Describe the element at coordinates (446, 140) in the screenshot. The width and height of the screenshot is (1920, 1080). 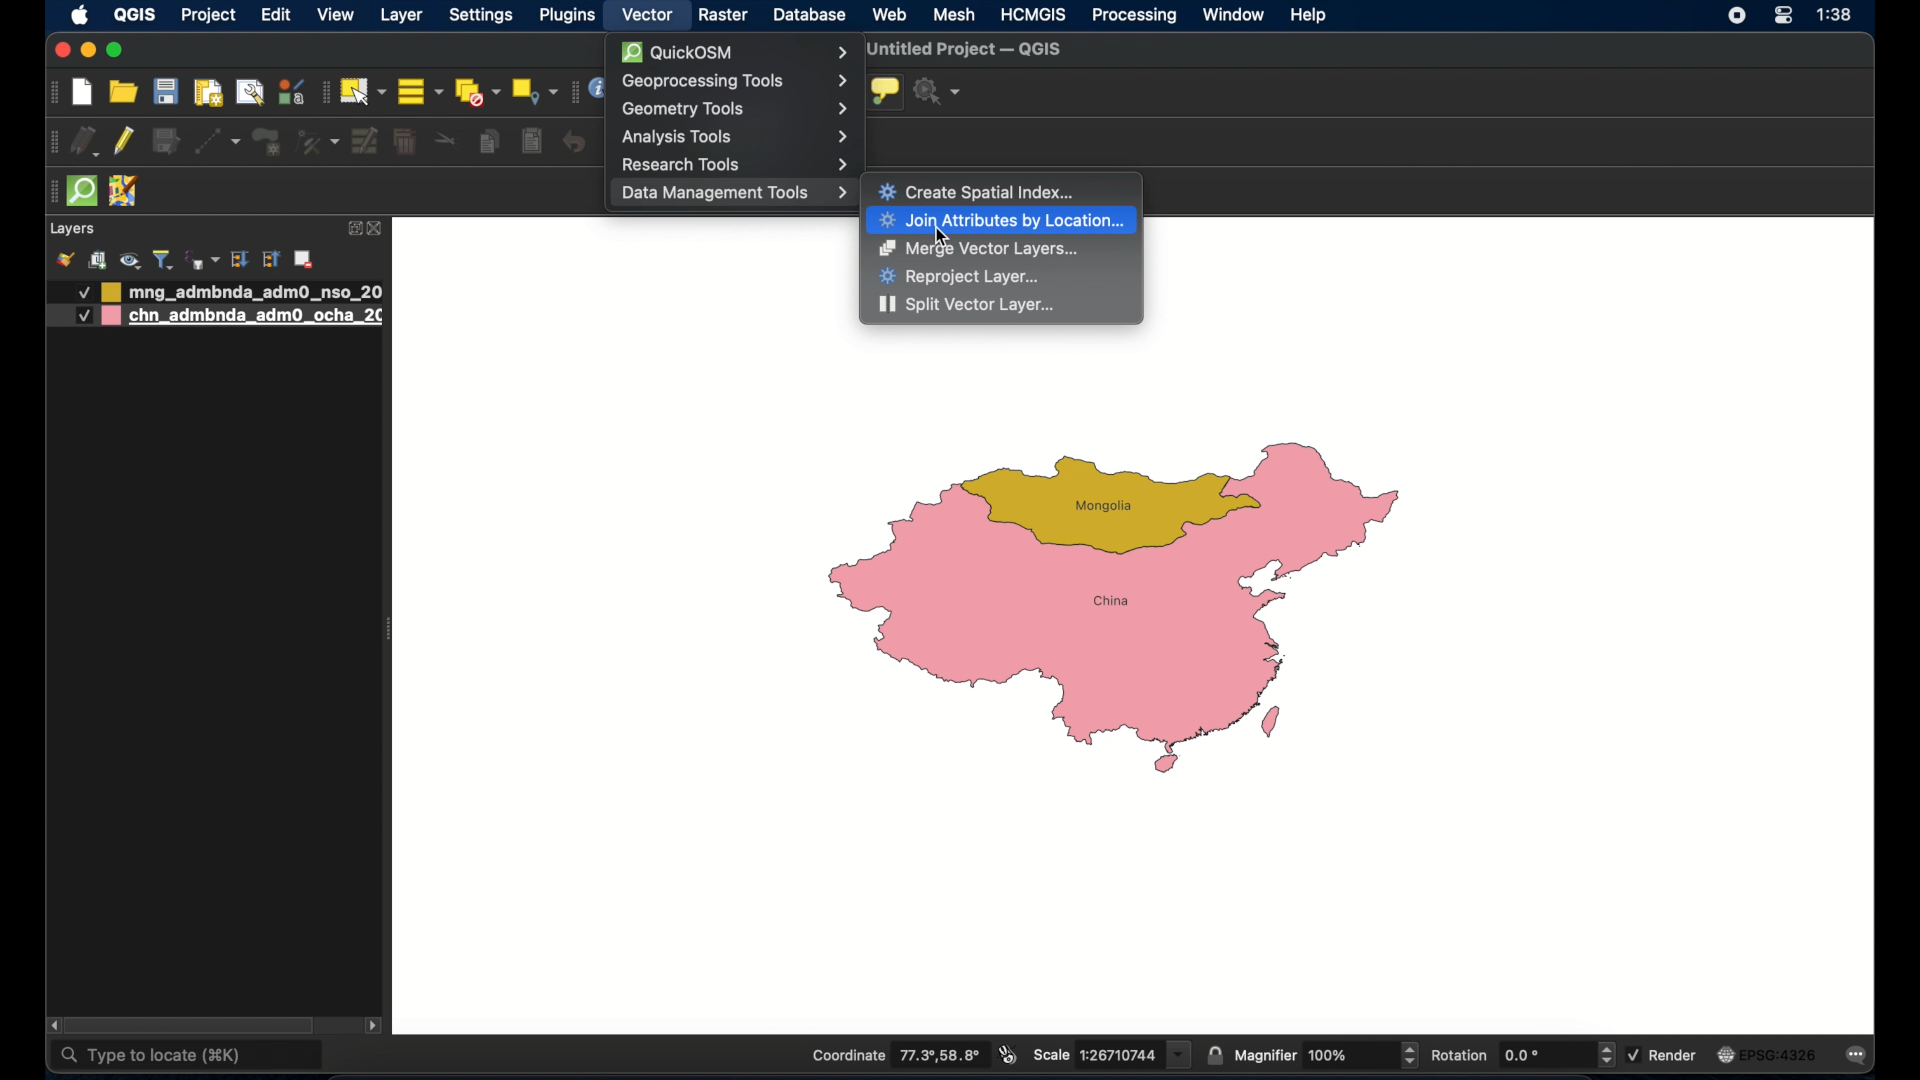
I see `cut features` at that location.